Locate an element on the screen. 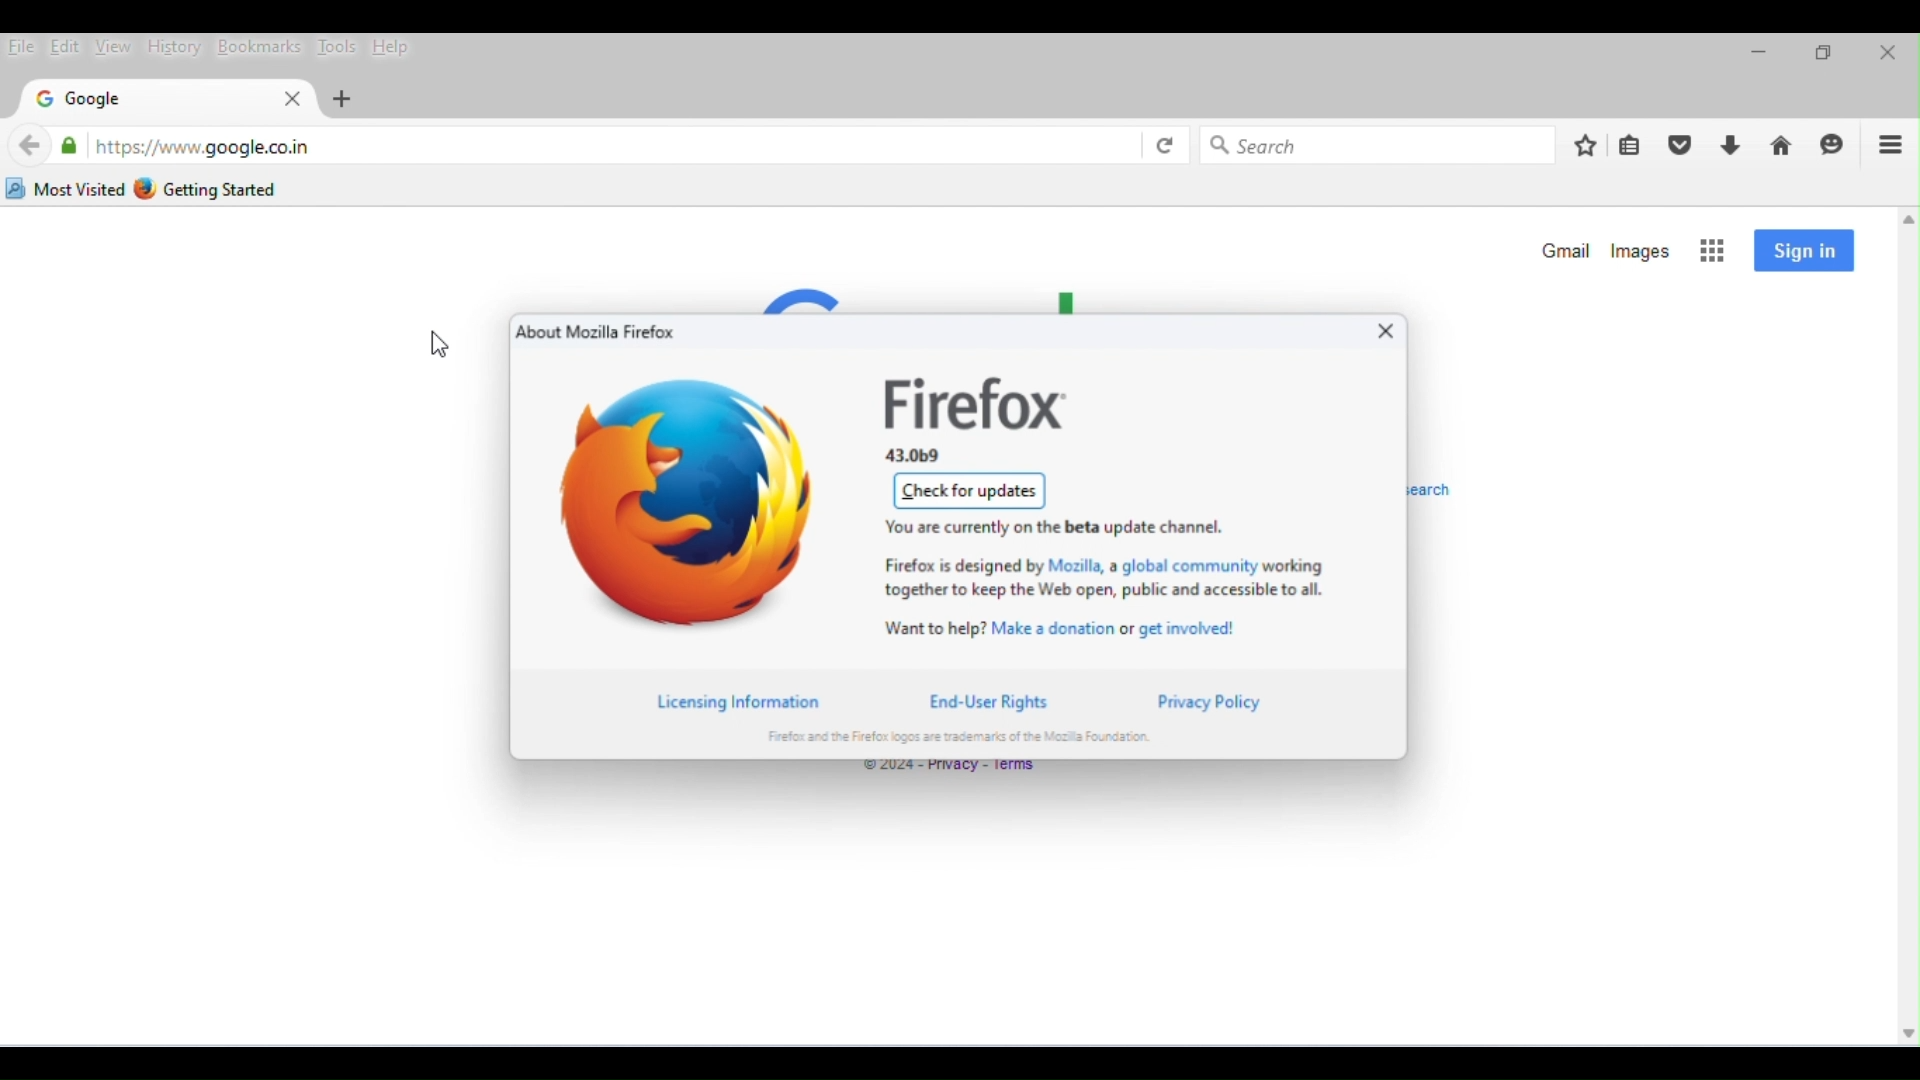 Image resolution: width=1920 pixels, height=1080 pixels. refresh is located at coordinates (1163, 144).